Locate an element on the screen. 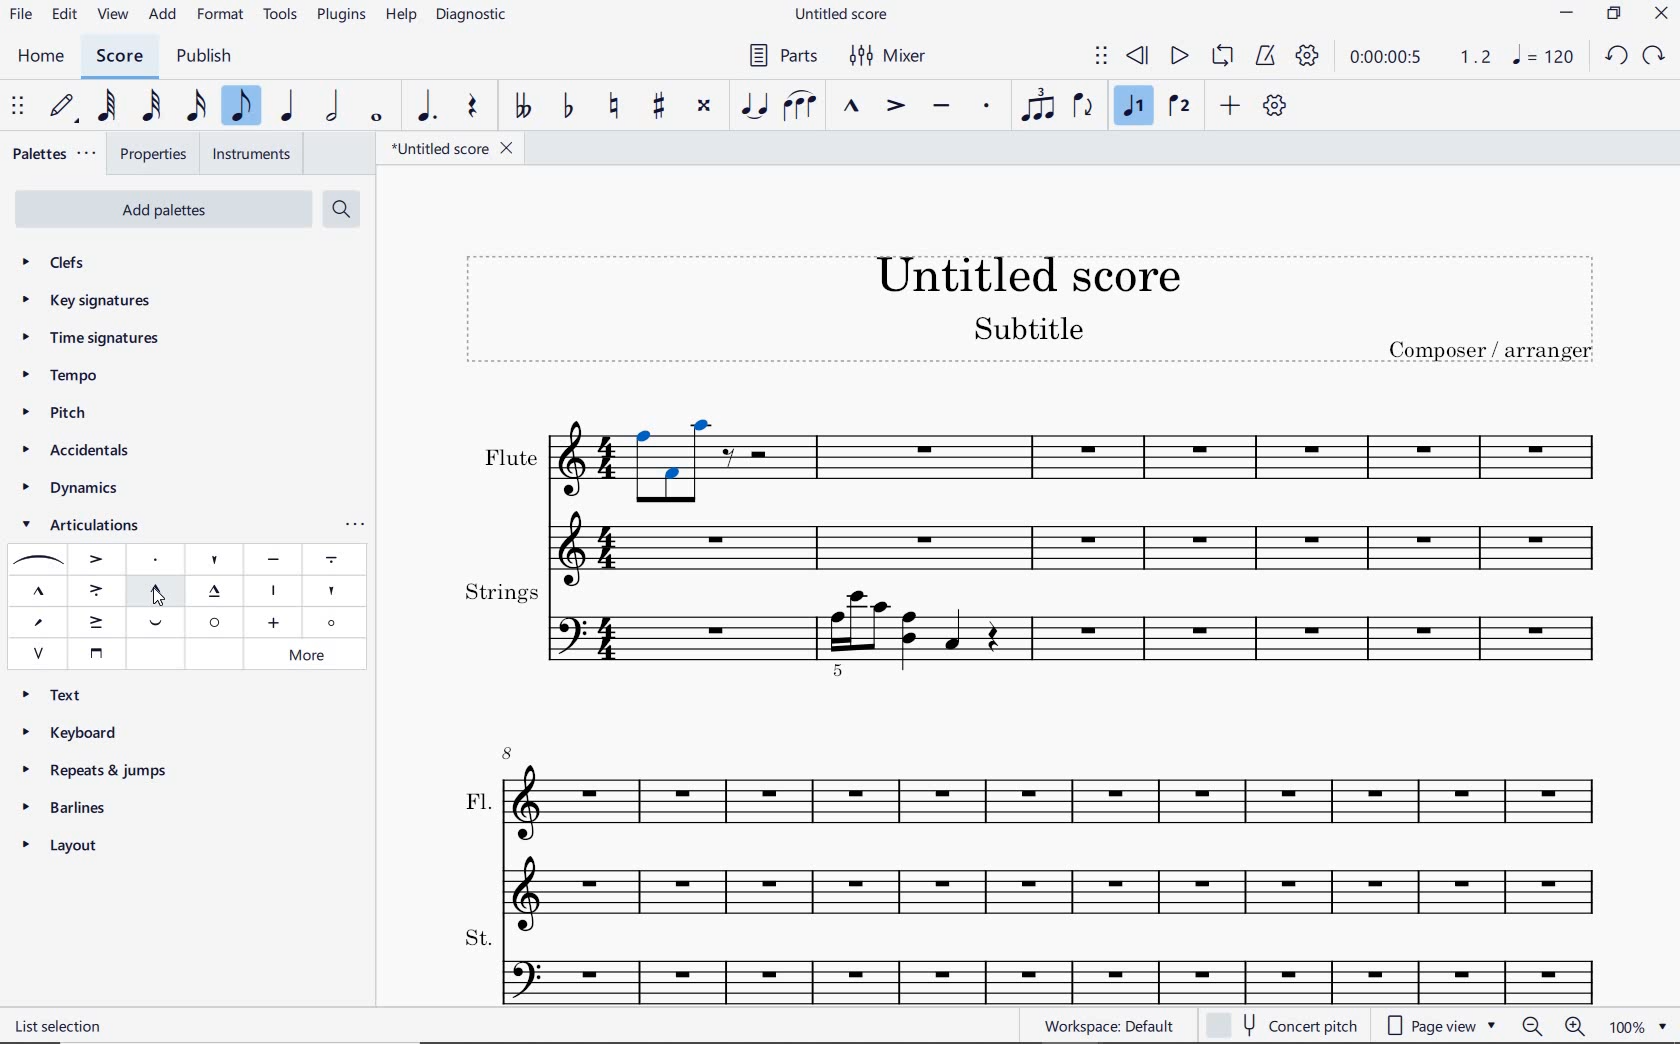 This screenshot has height=1044, width=1680. tempo is located at coordinates (61, 375).